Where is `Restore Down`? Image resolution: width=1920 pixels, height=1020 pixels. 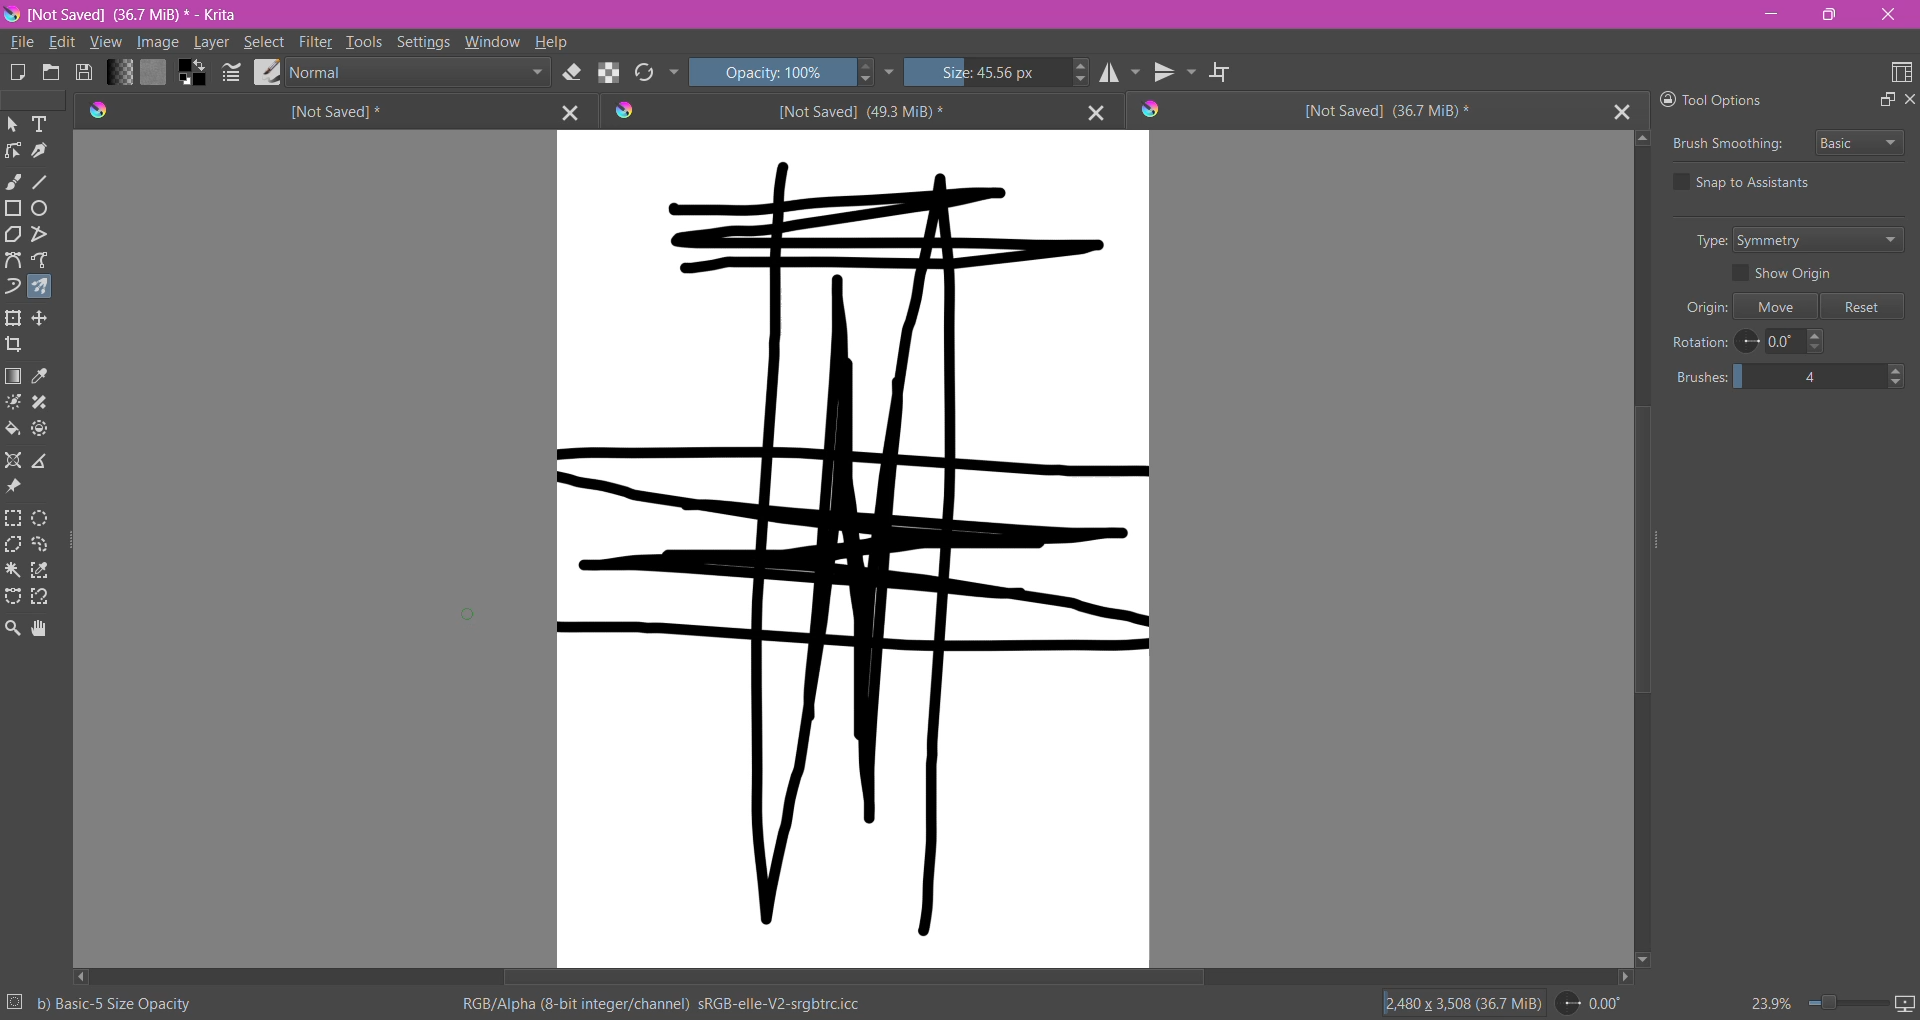 Restore Down is located at coordinates (1832, 15).